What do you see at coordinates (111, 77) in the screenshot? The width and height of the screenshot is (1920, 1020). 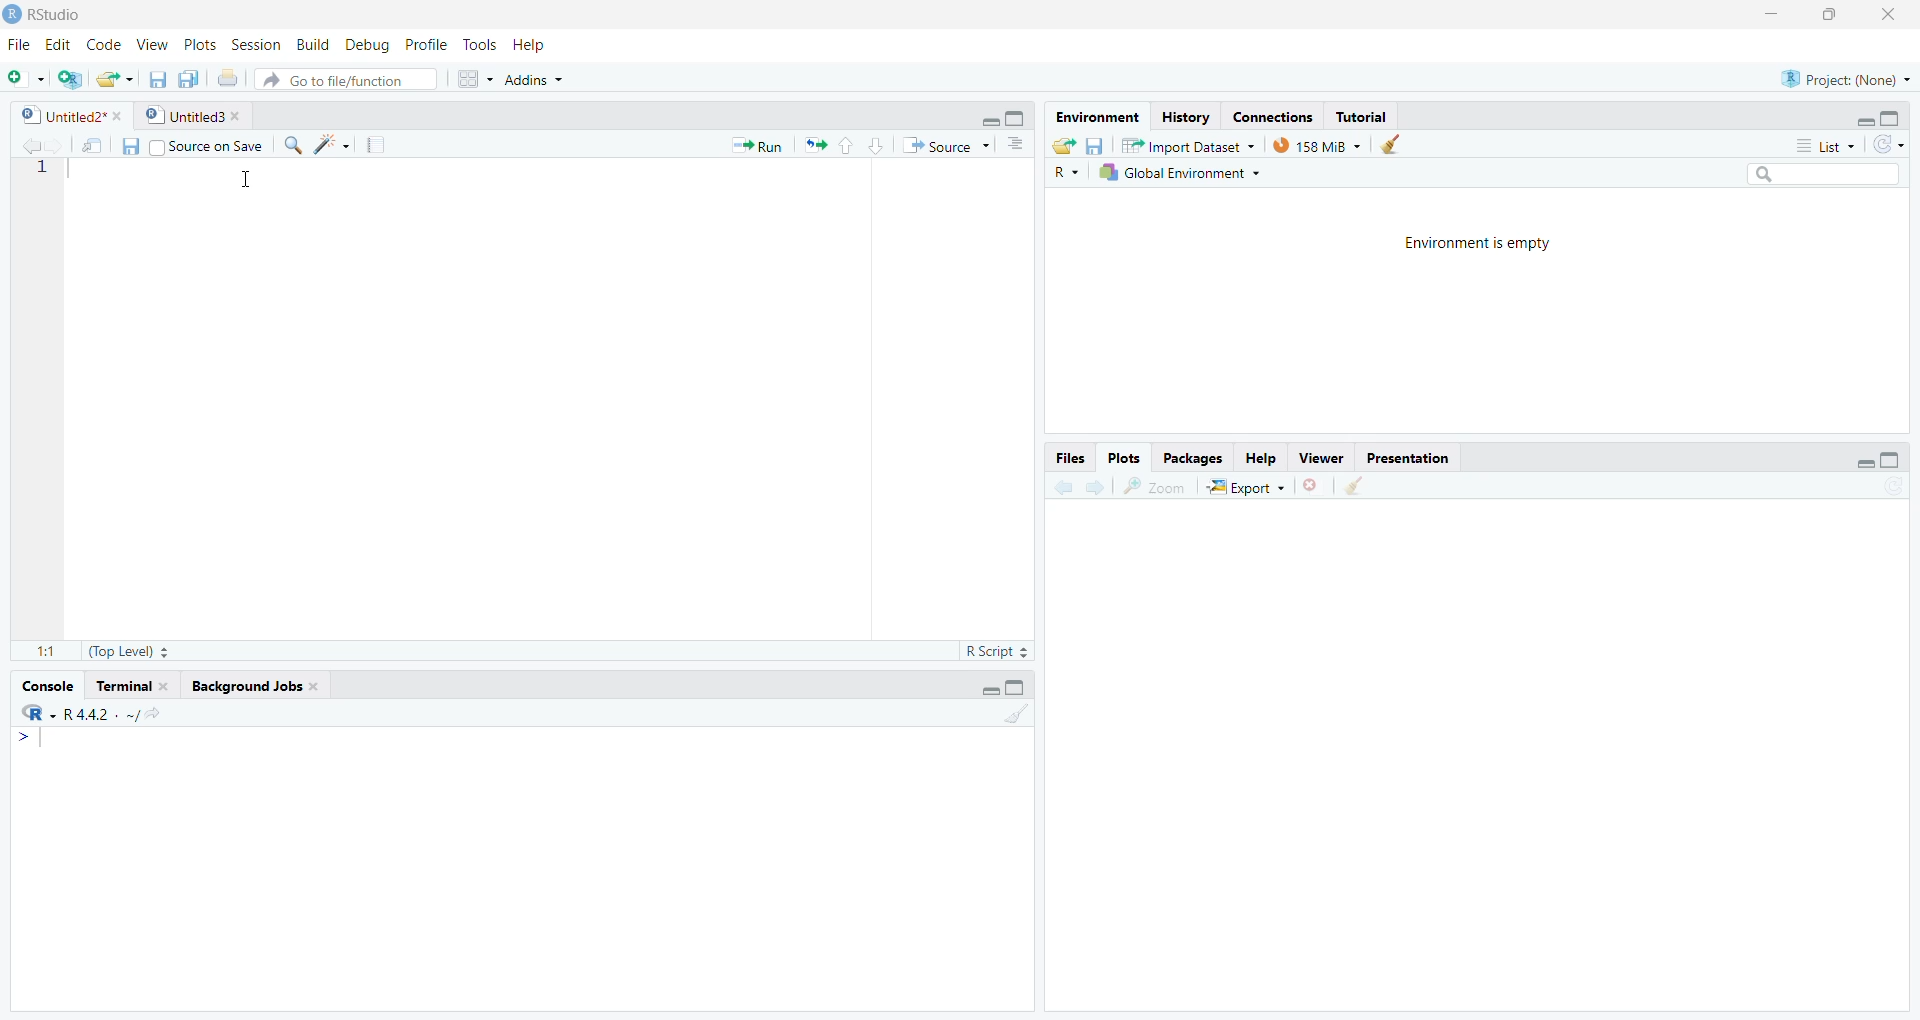 I see `open file` at bounding box center [111, 77].